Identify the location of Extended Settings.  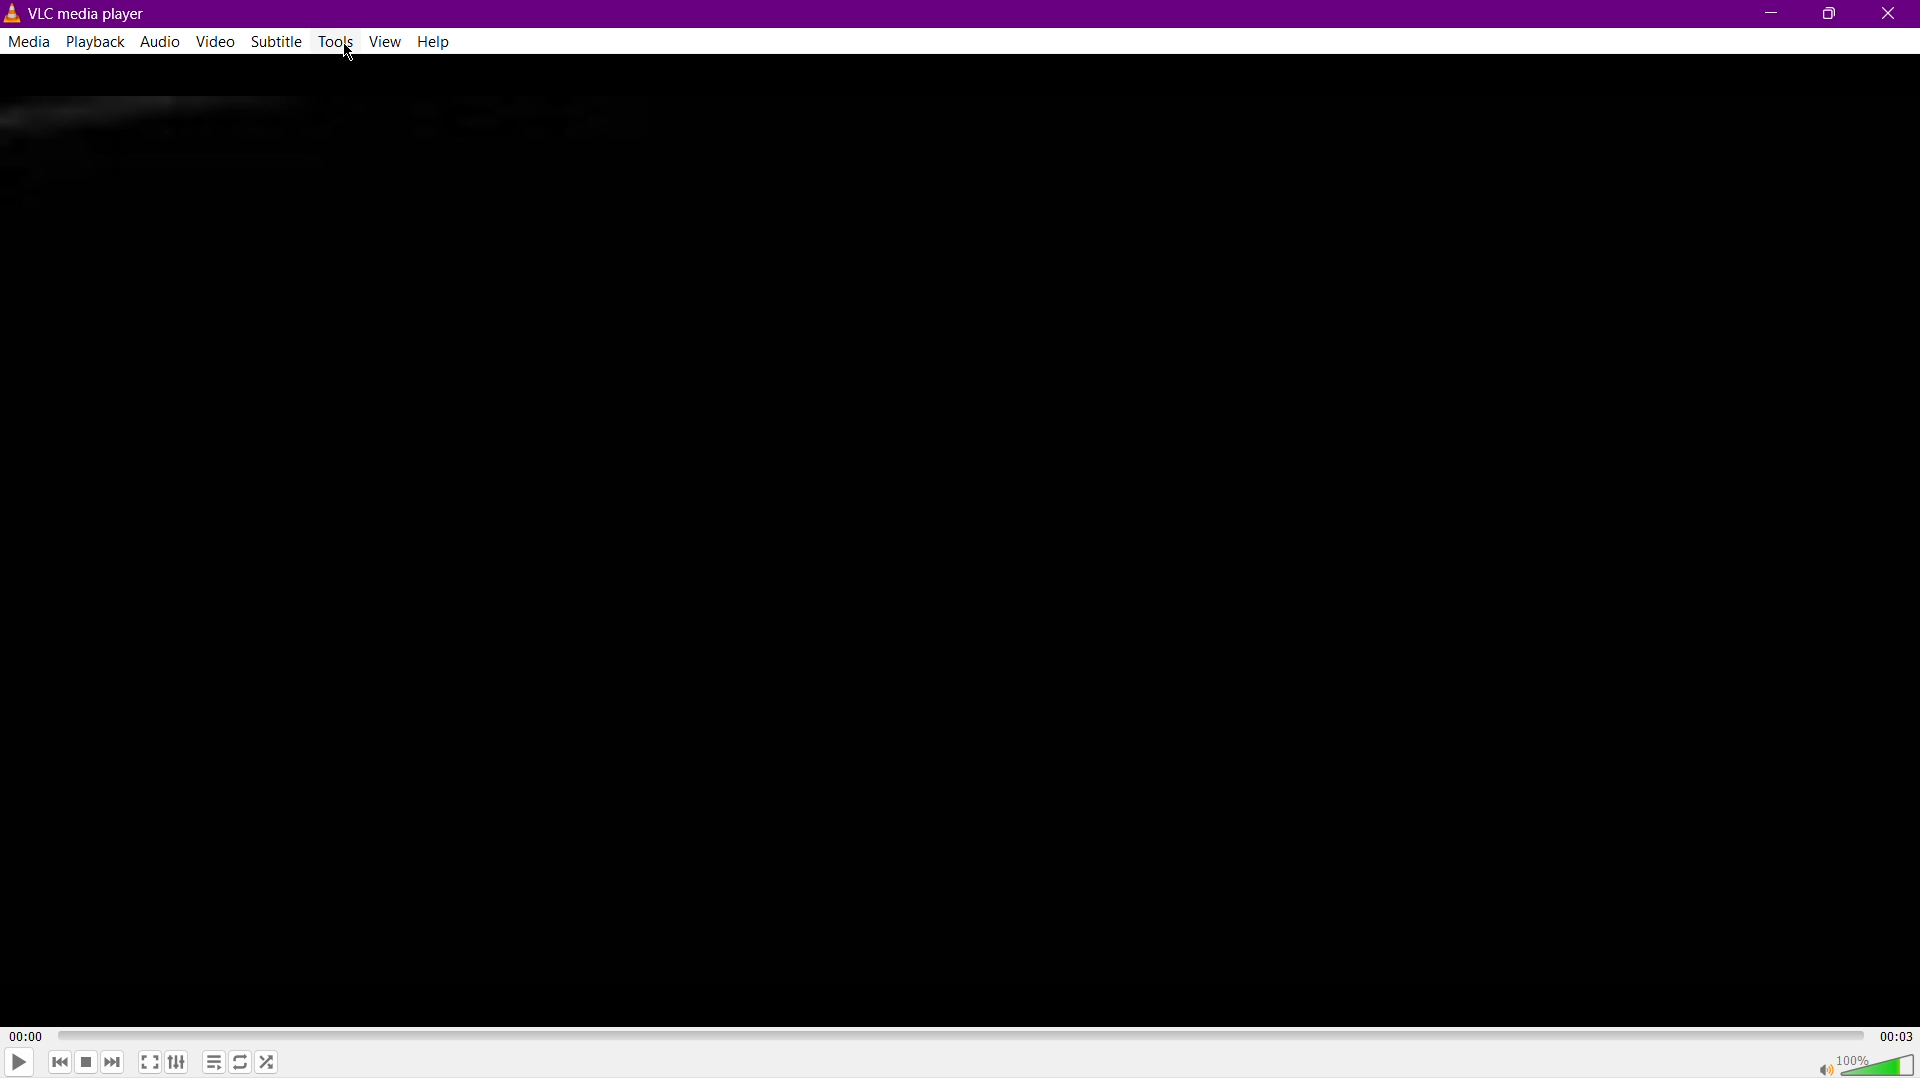
(179, 1063).